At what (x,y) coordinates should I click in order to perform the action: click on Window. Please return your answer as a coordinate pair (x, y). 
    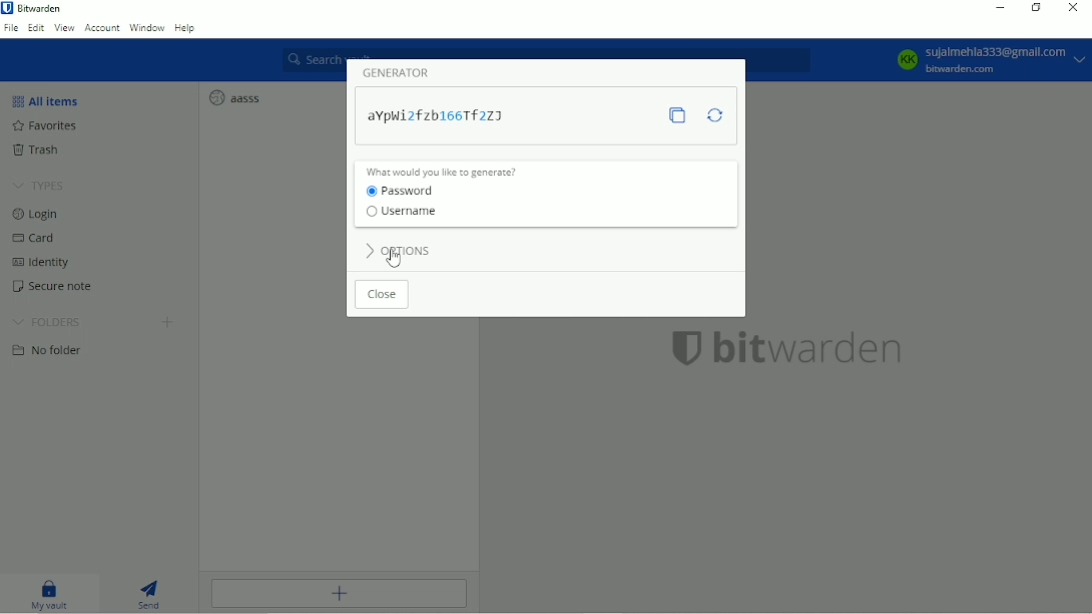
    Looking at the image, I should click on (147, 28).